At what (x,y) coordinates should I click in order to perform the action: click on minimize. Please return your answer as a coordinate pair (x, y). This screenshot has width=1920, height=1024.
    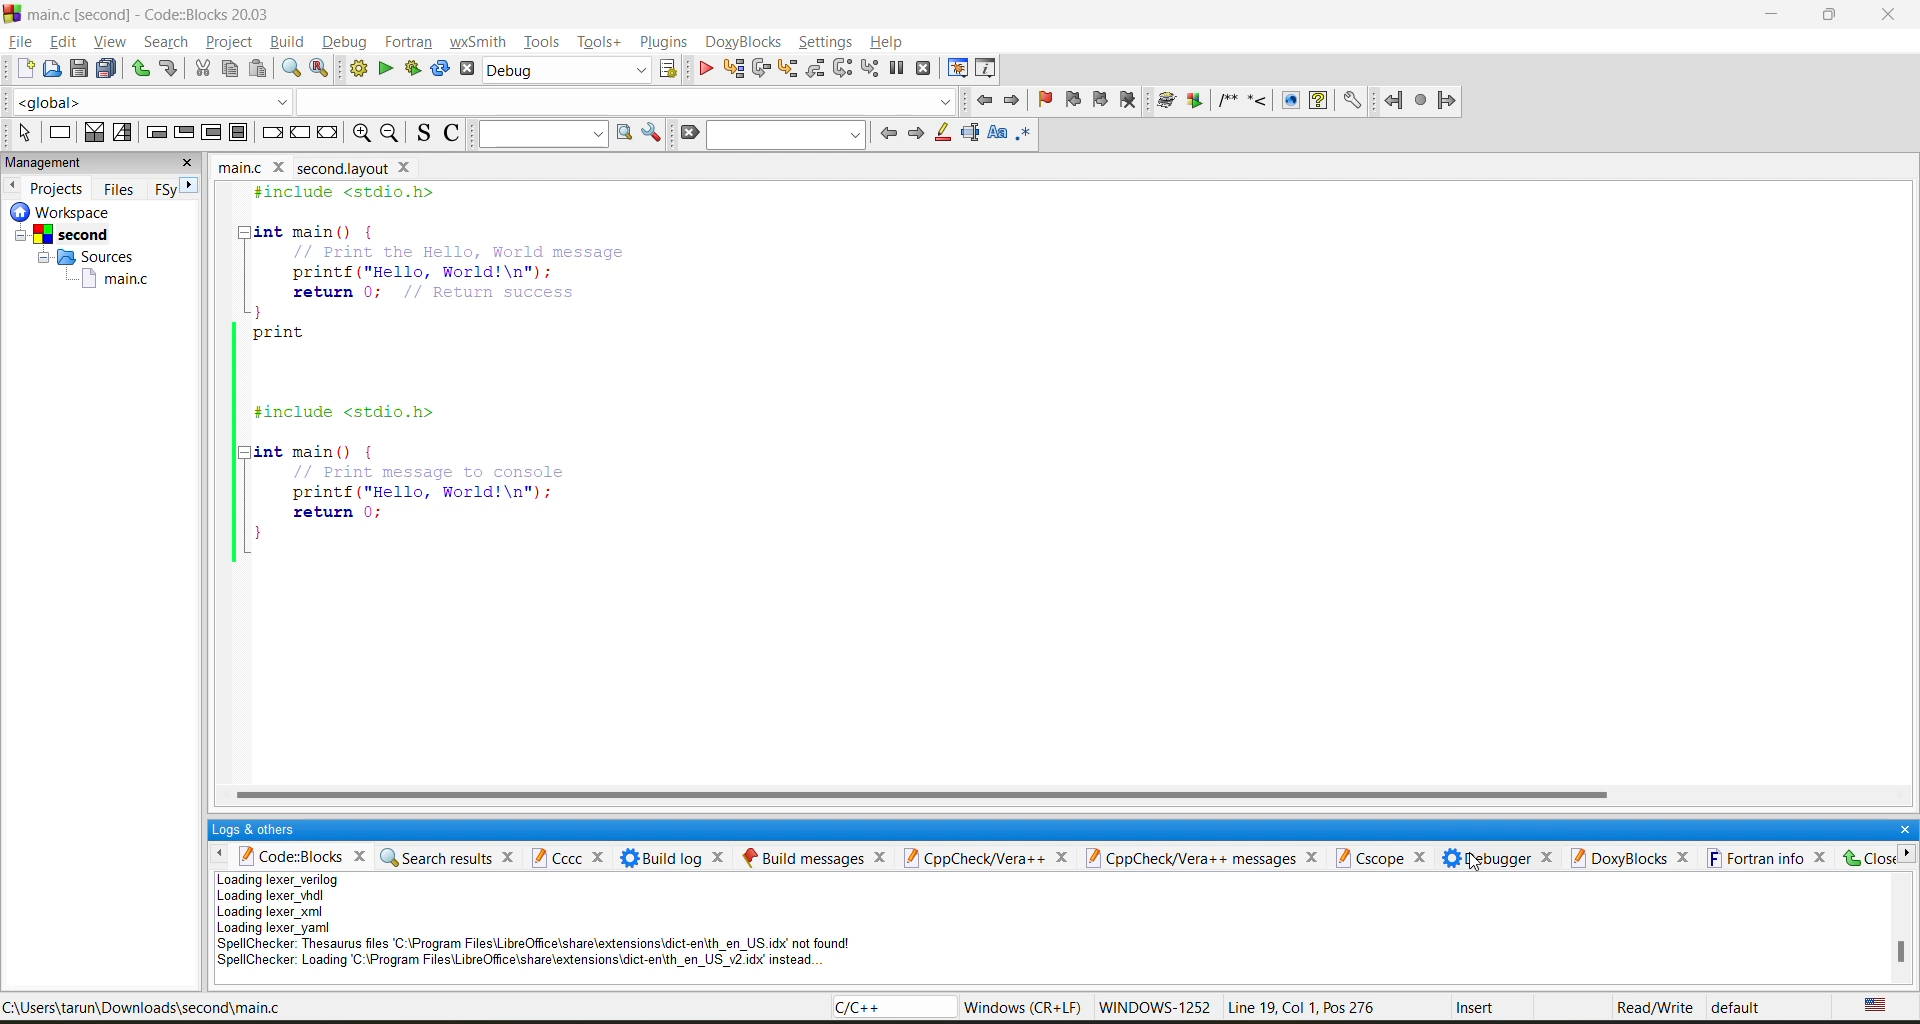
    Looking at the image, I should click on (1774, 19).